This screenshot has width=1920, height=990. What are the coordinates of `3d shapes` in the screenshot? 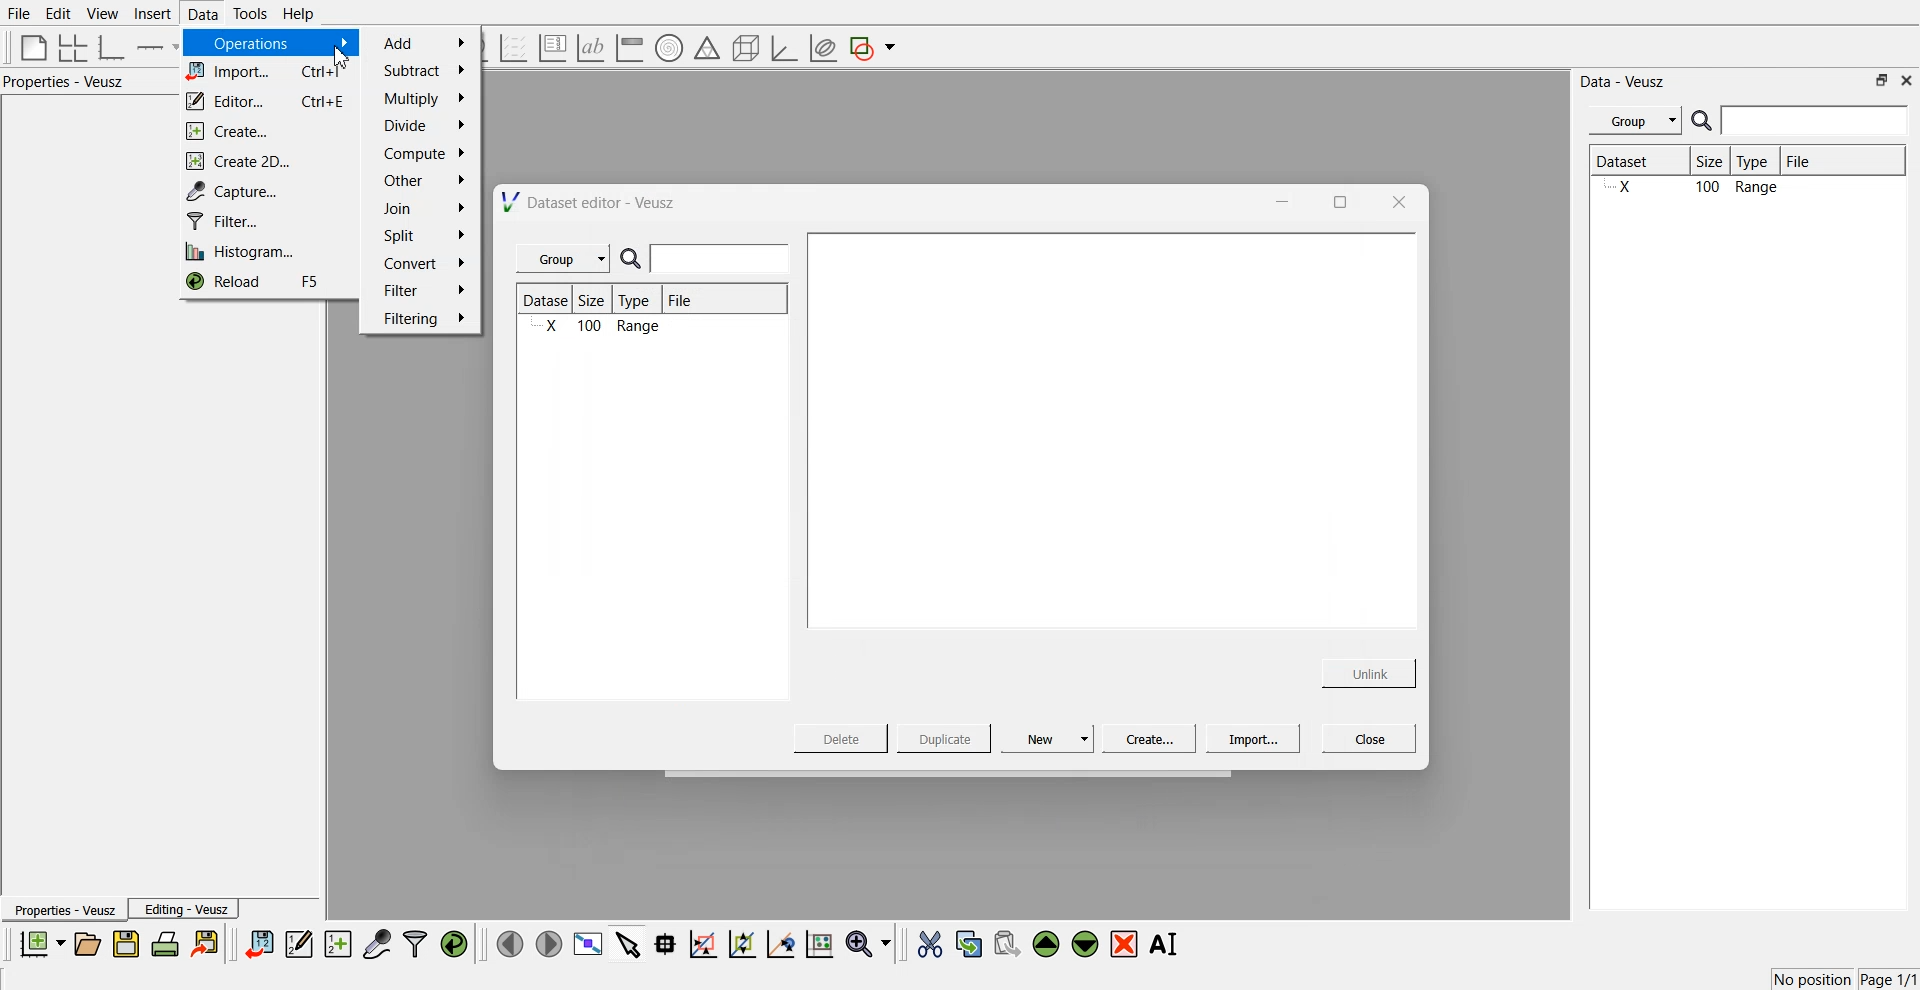 It's located at (742, 48).